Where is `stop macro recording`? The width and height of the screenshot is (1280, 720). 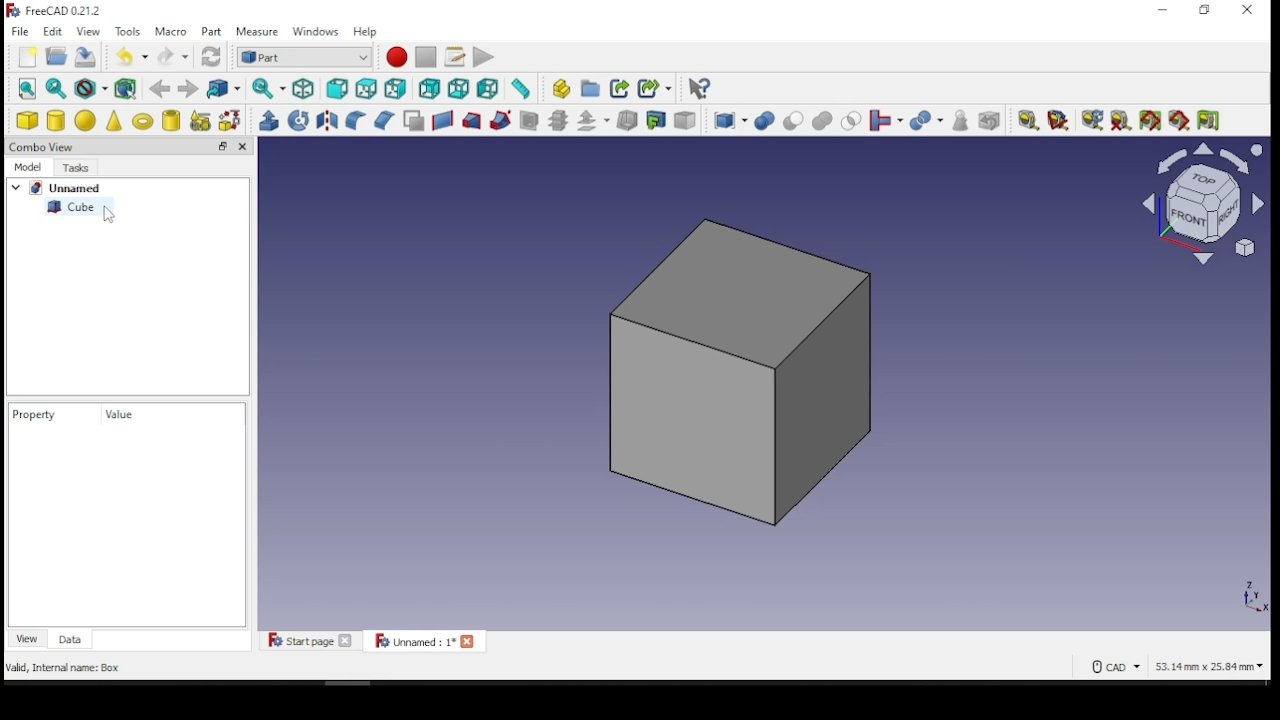 stop macro recording is located at coordinates (424, 57).